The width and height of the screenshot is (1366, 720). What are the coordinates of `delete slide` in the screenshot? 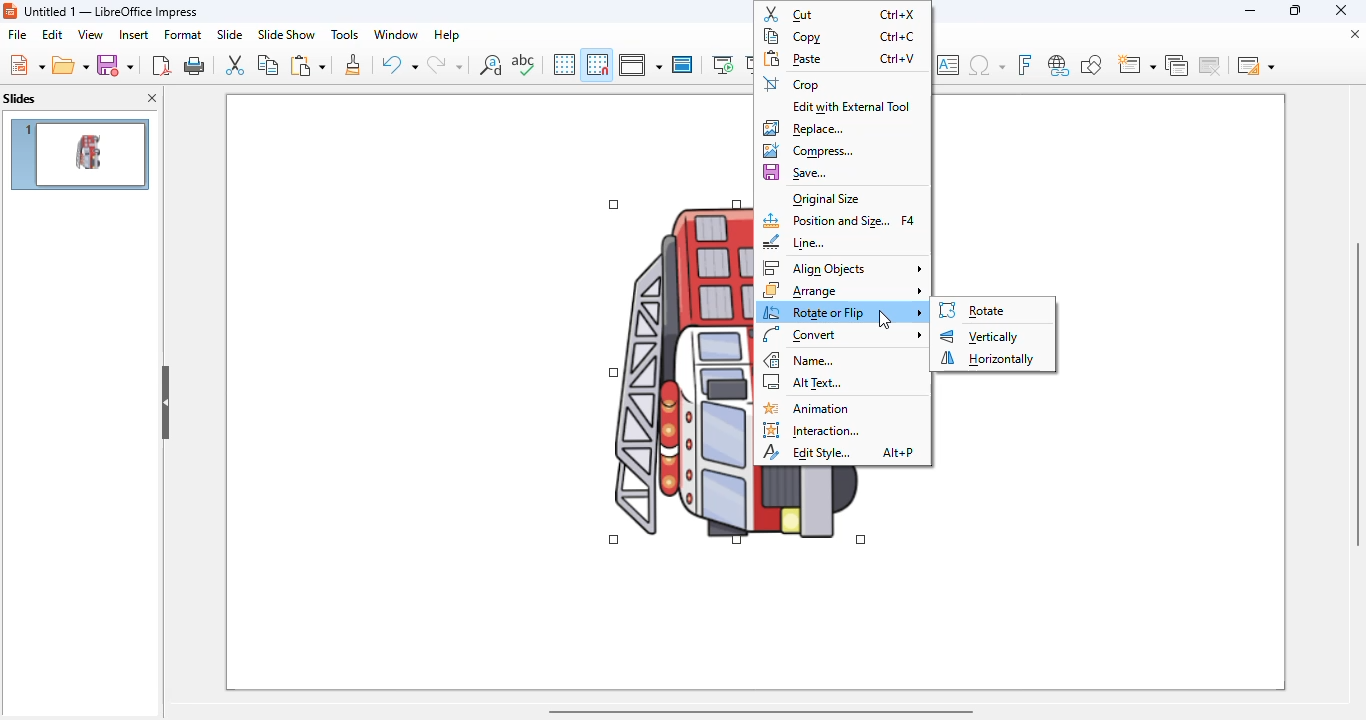 It's located at (1210, 64).